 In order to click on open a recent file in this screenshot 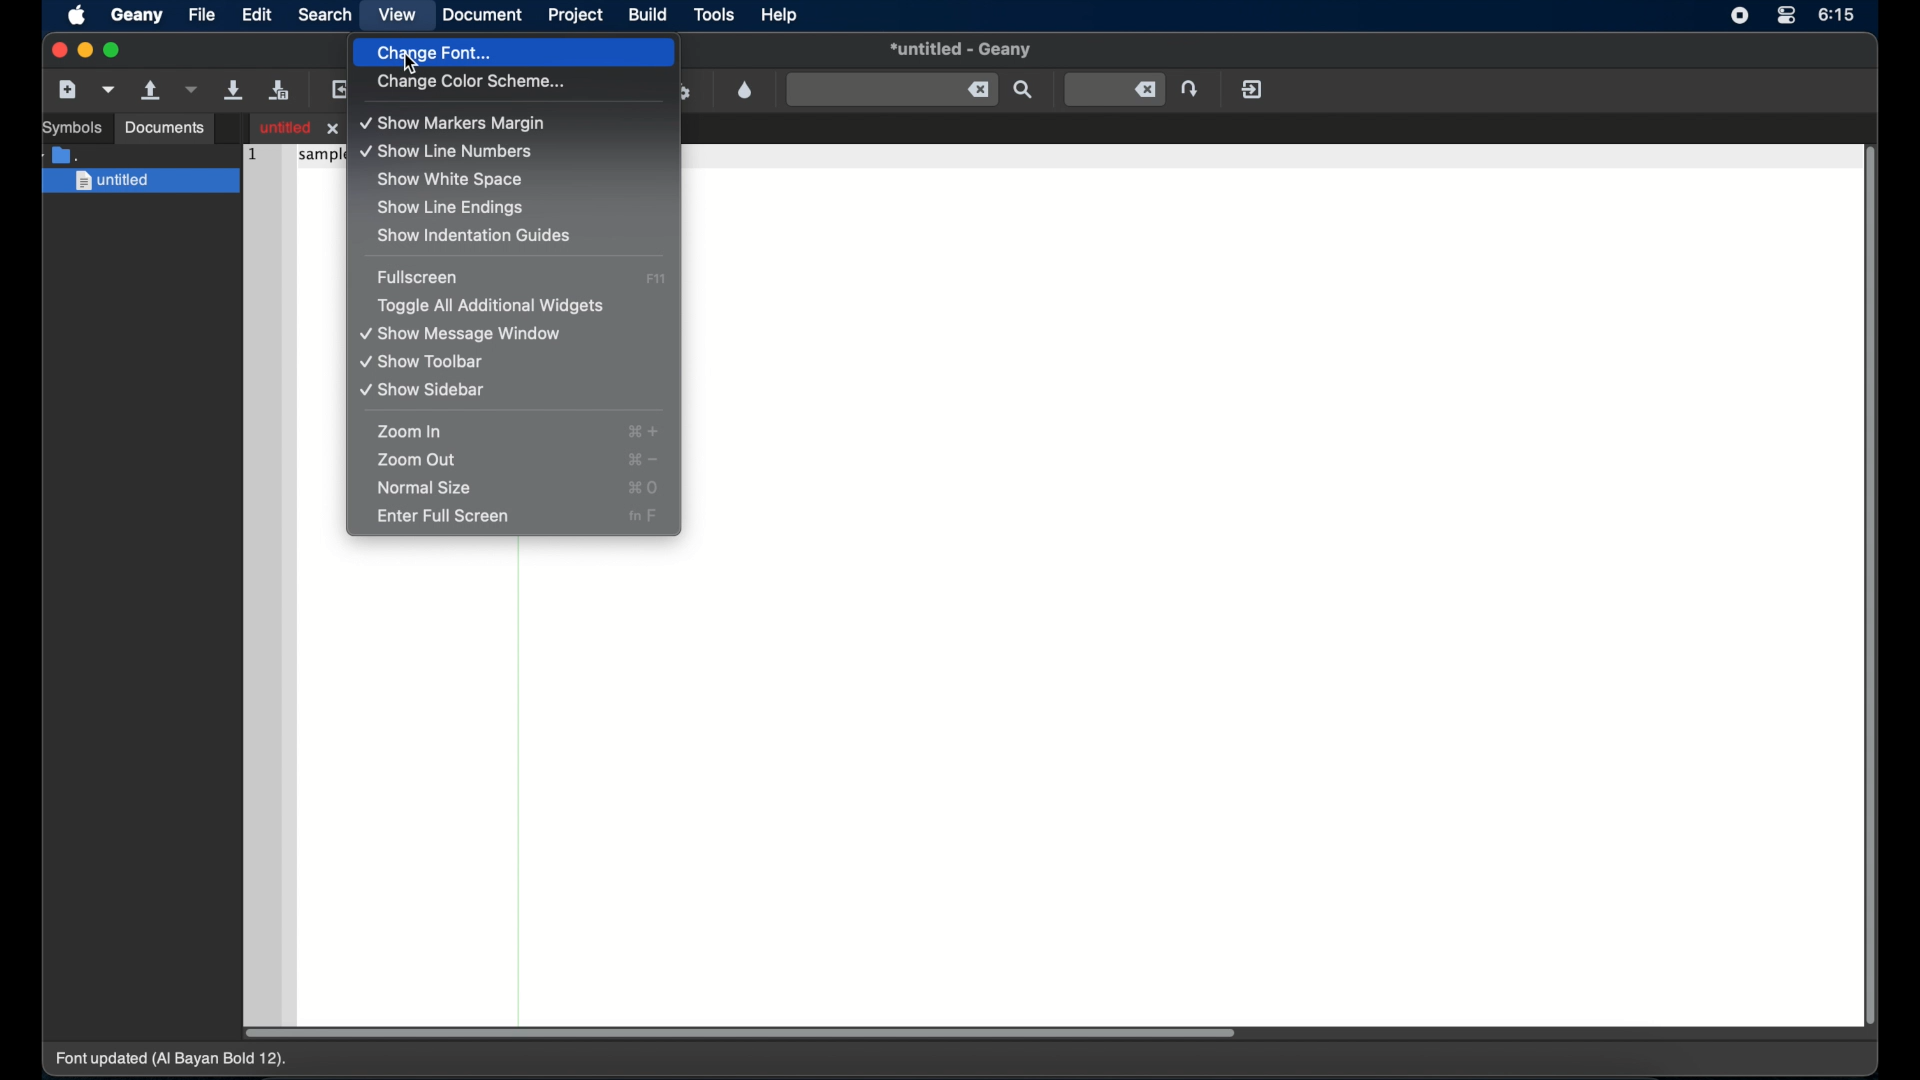, I will do `click(193, 89)`.